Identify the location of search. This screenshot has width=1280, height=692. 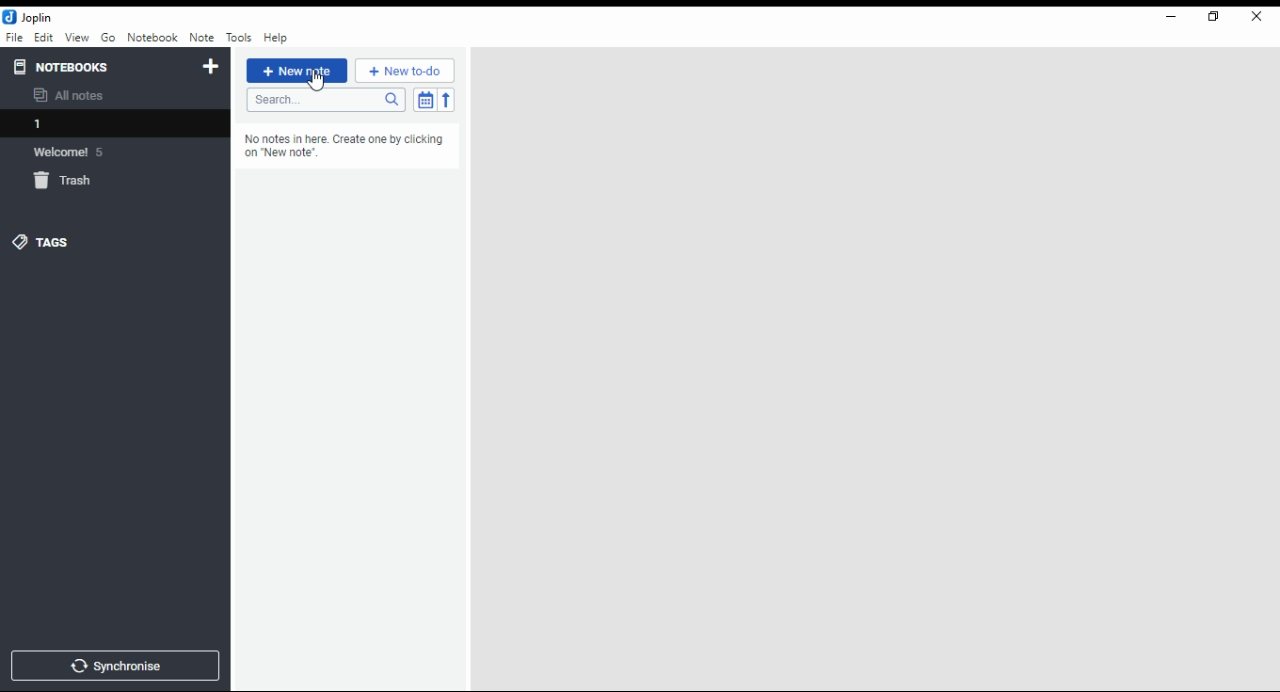
(324, 101).